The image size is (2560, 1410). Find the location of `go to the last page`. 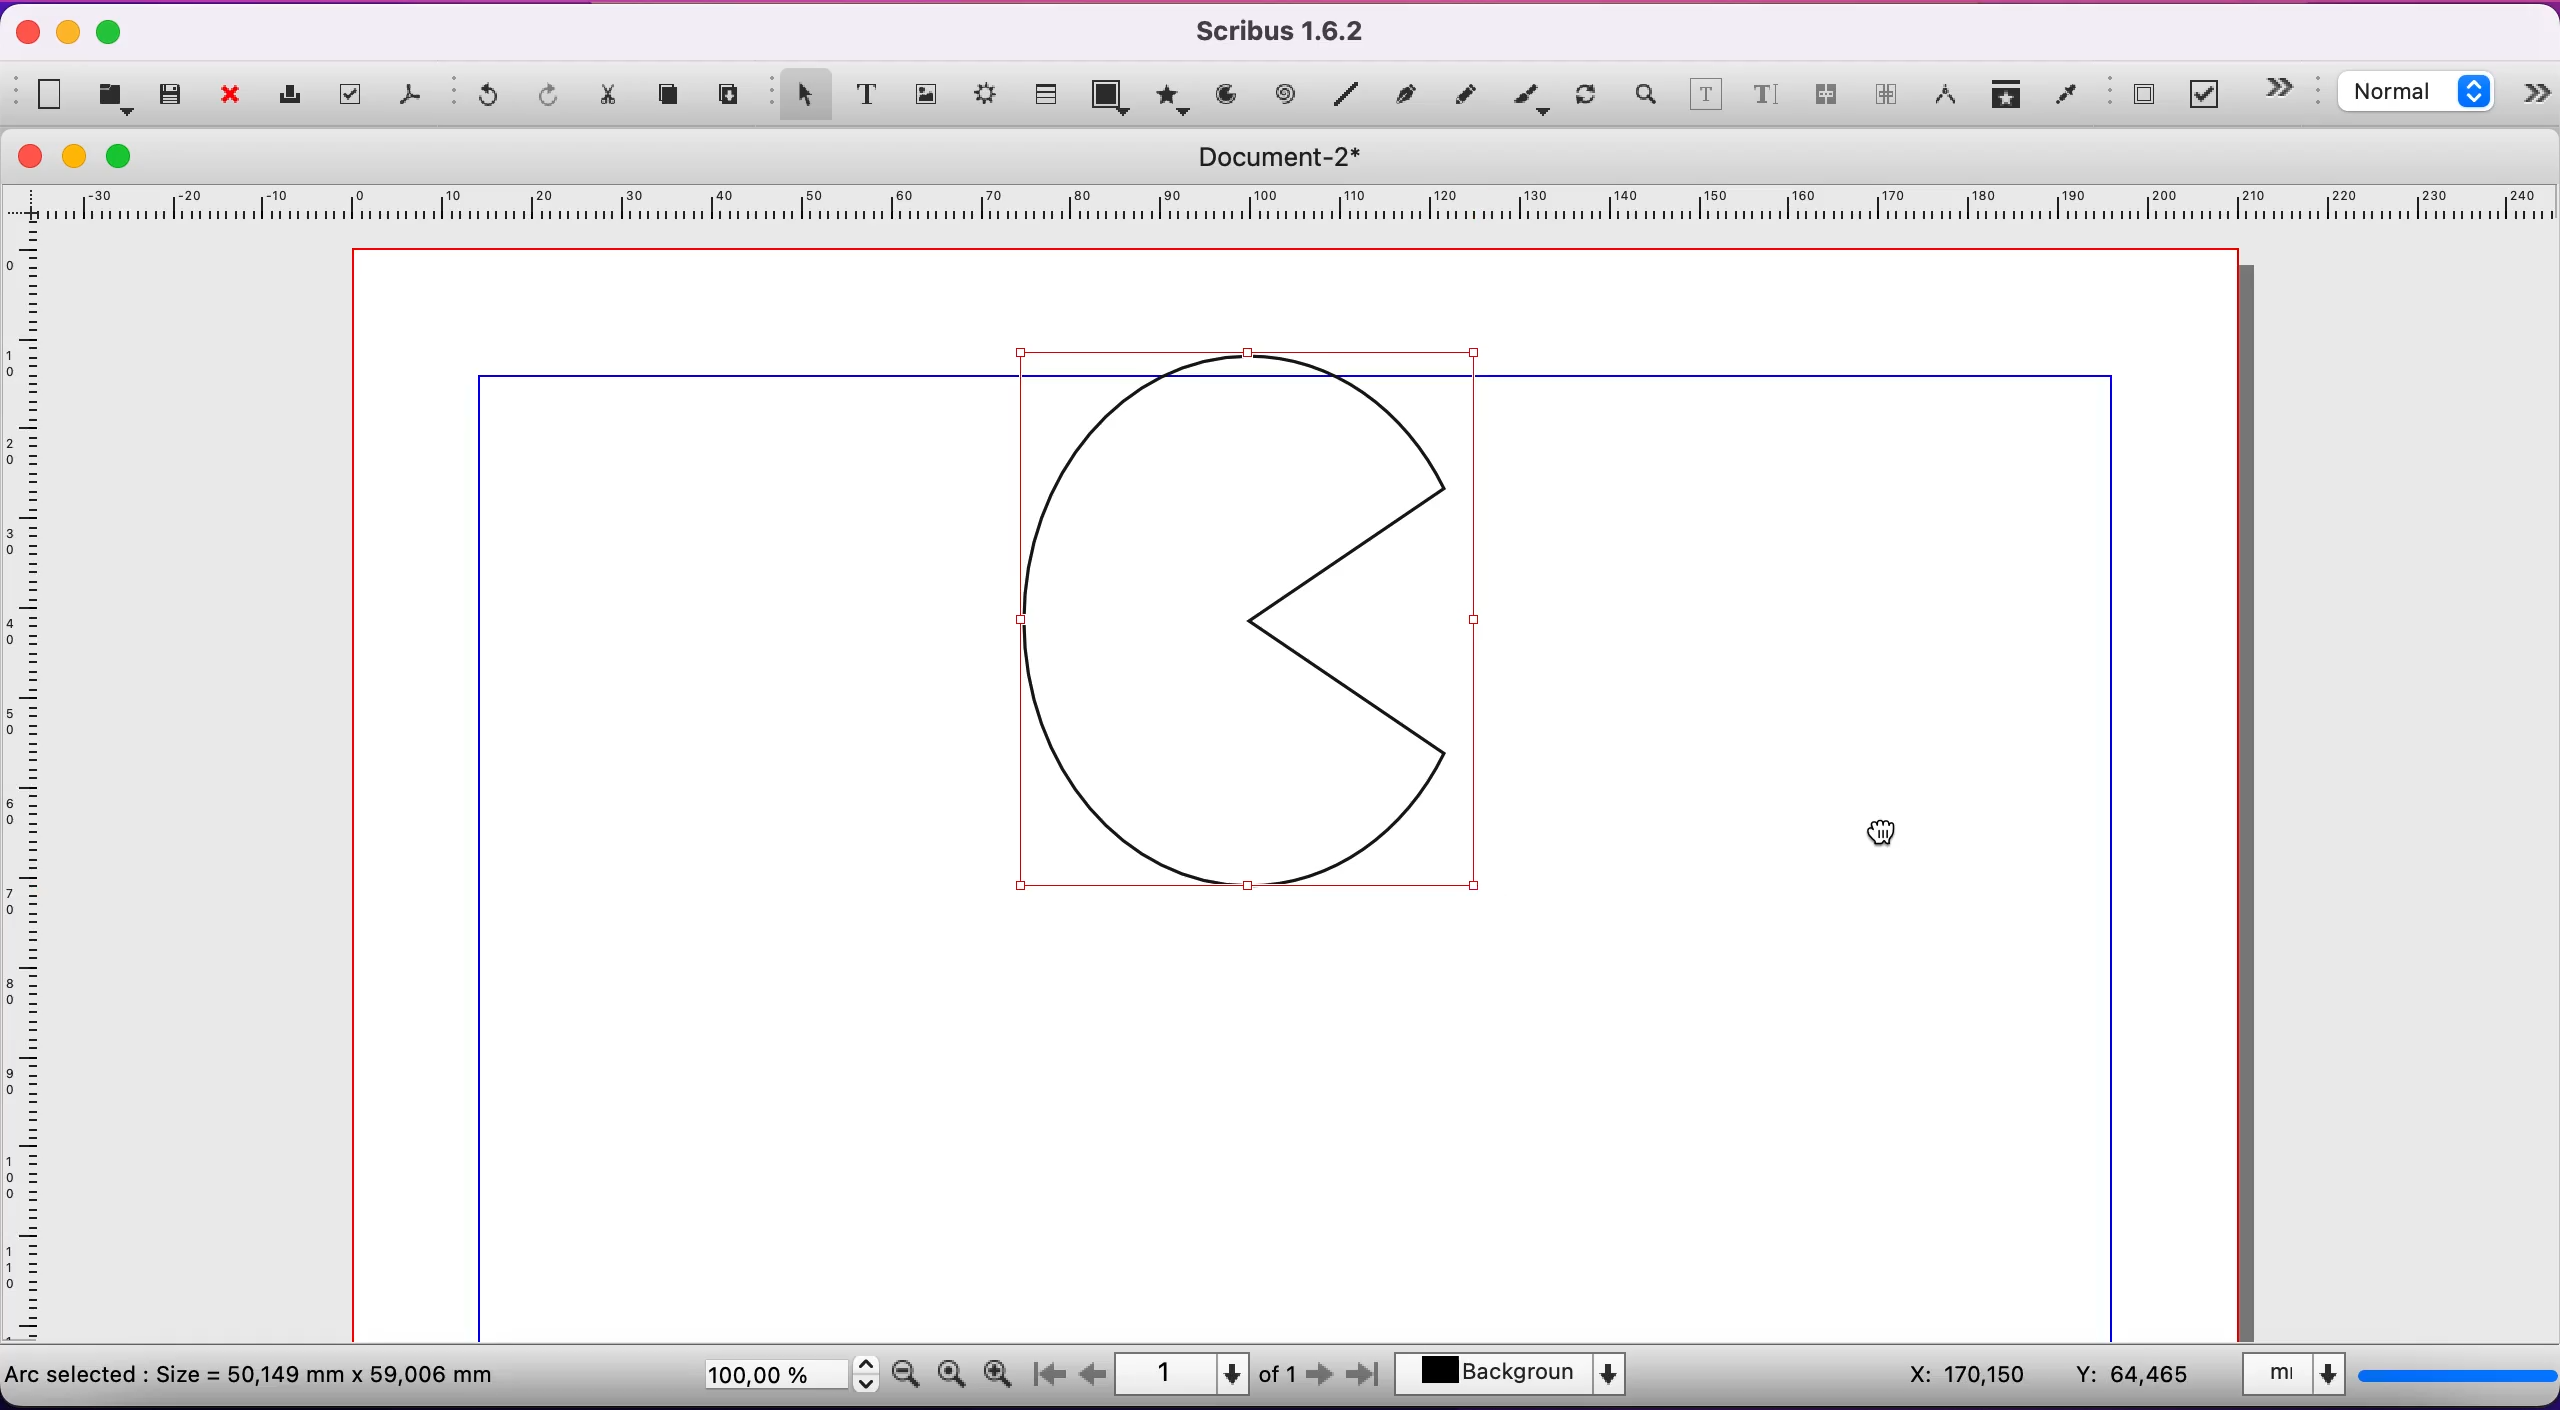

go to the last page is located at coordinates (1360, 1379).